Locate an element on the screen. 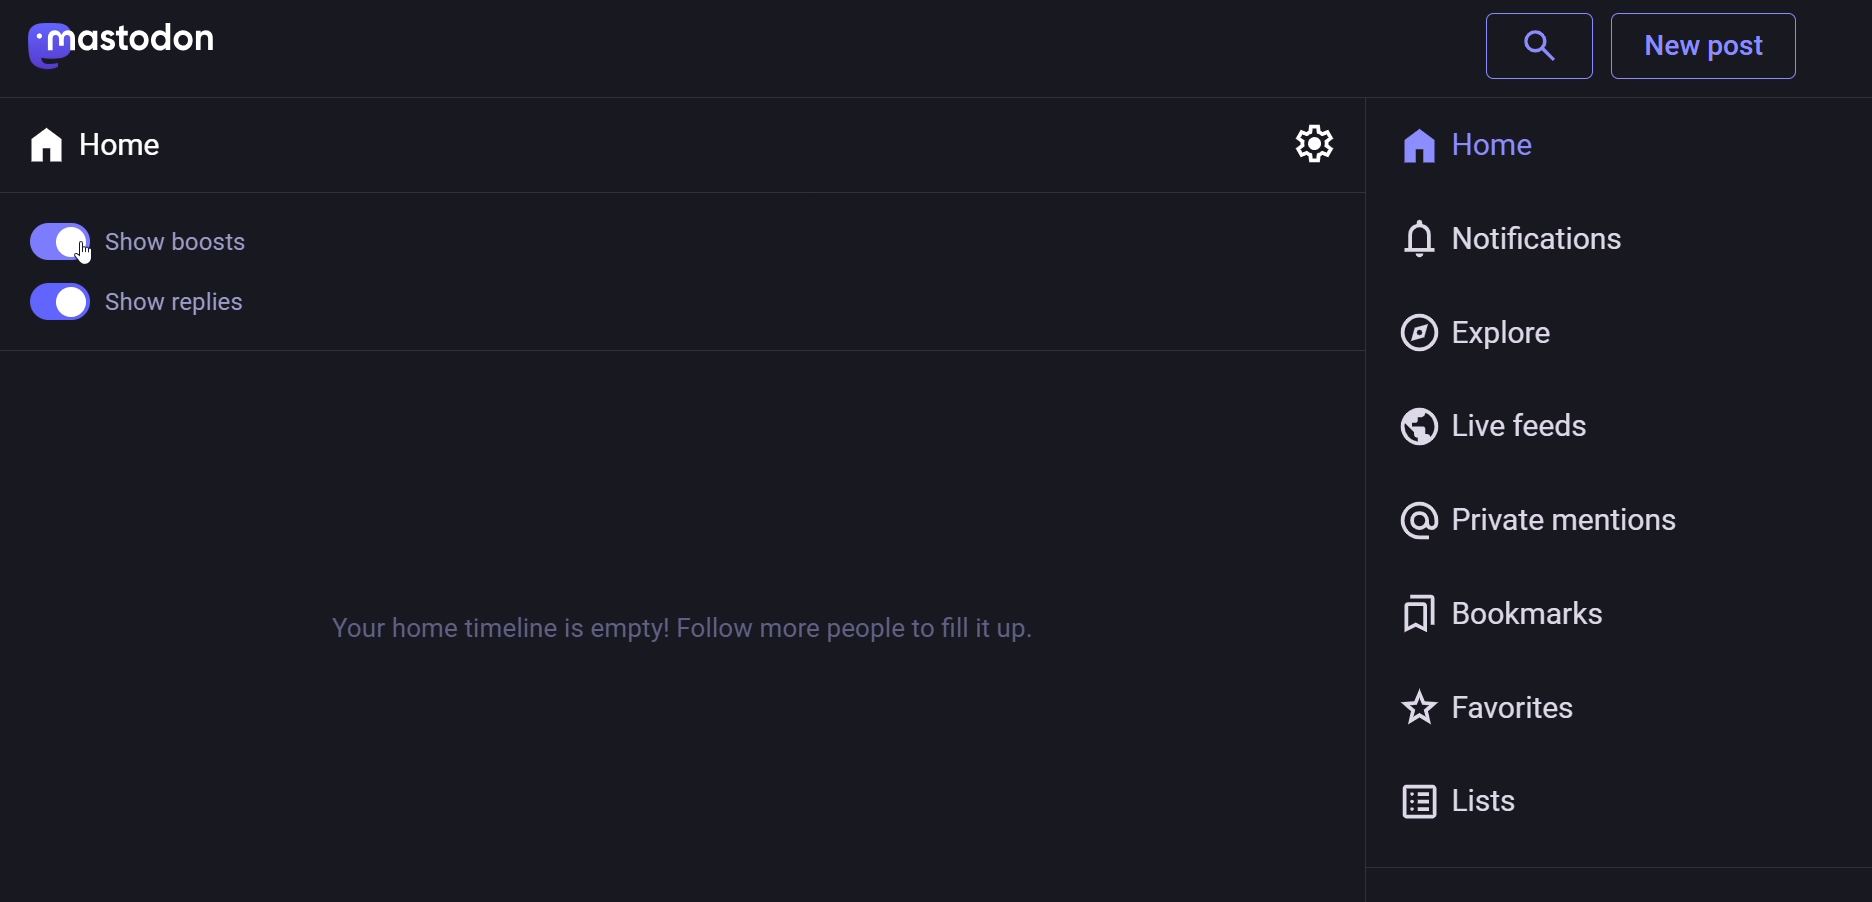 The height and width of the screenshot is (902, 1872). New post is located at coordinates (1705, 48).